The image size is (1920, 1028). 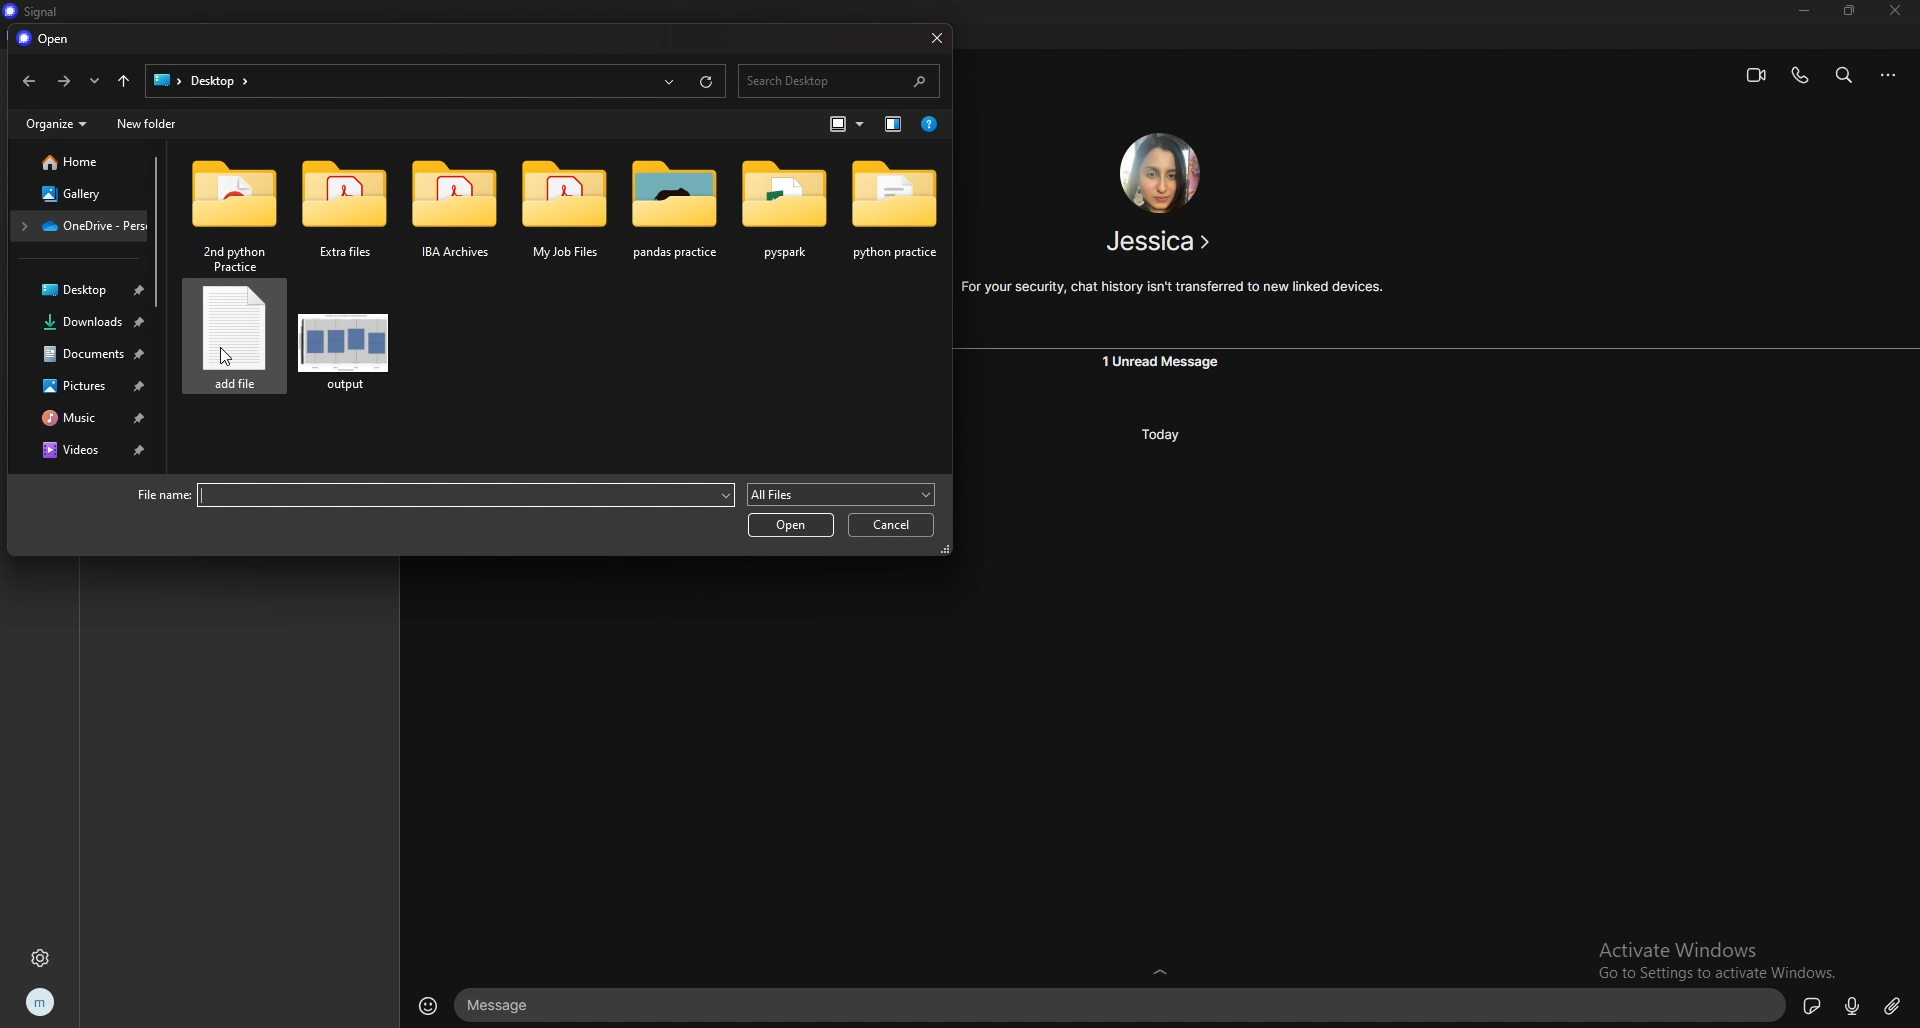 I want to click on profile, so click(x=42, y=1003).